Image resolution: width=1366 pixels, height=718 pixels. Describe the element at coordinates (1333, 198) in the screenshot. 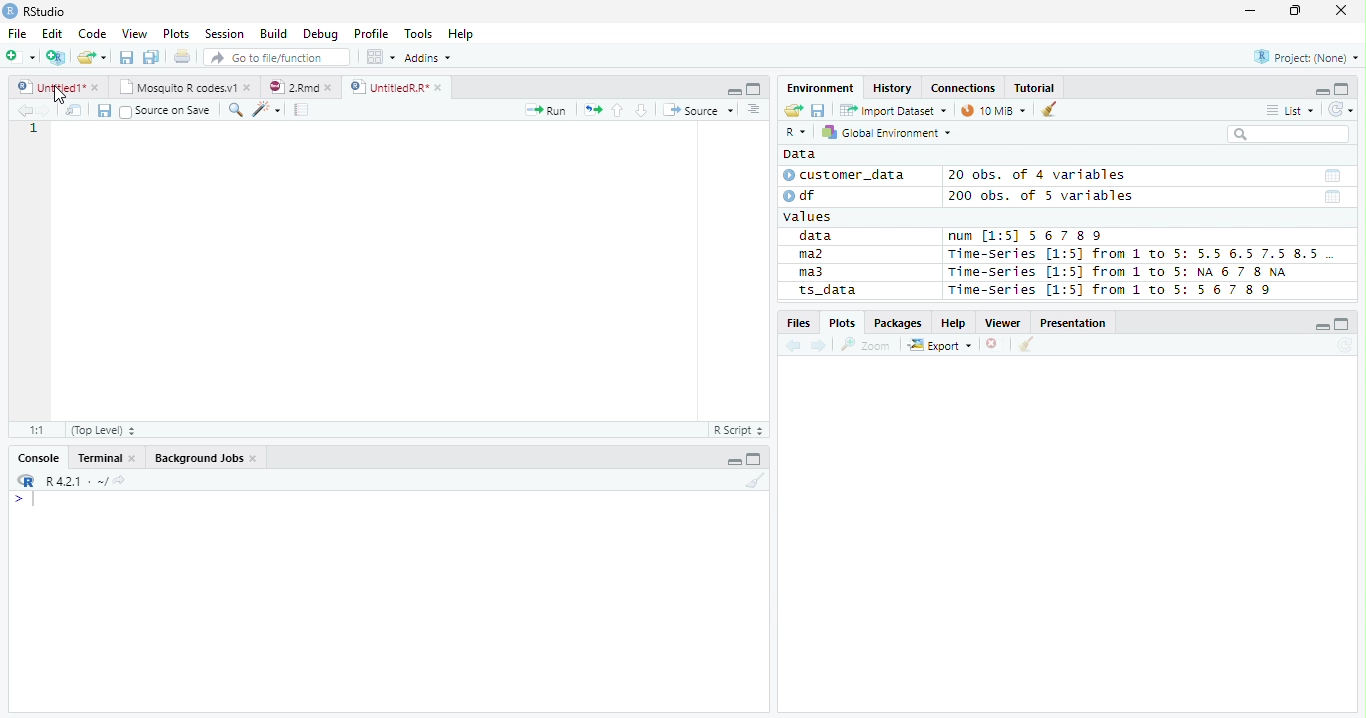

I see `Date` at that location.